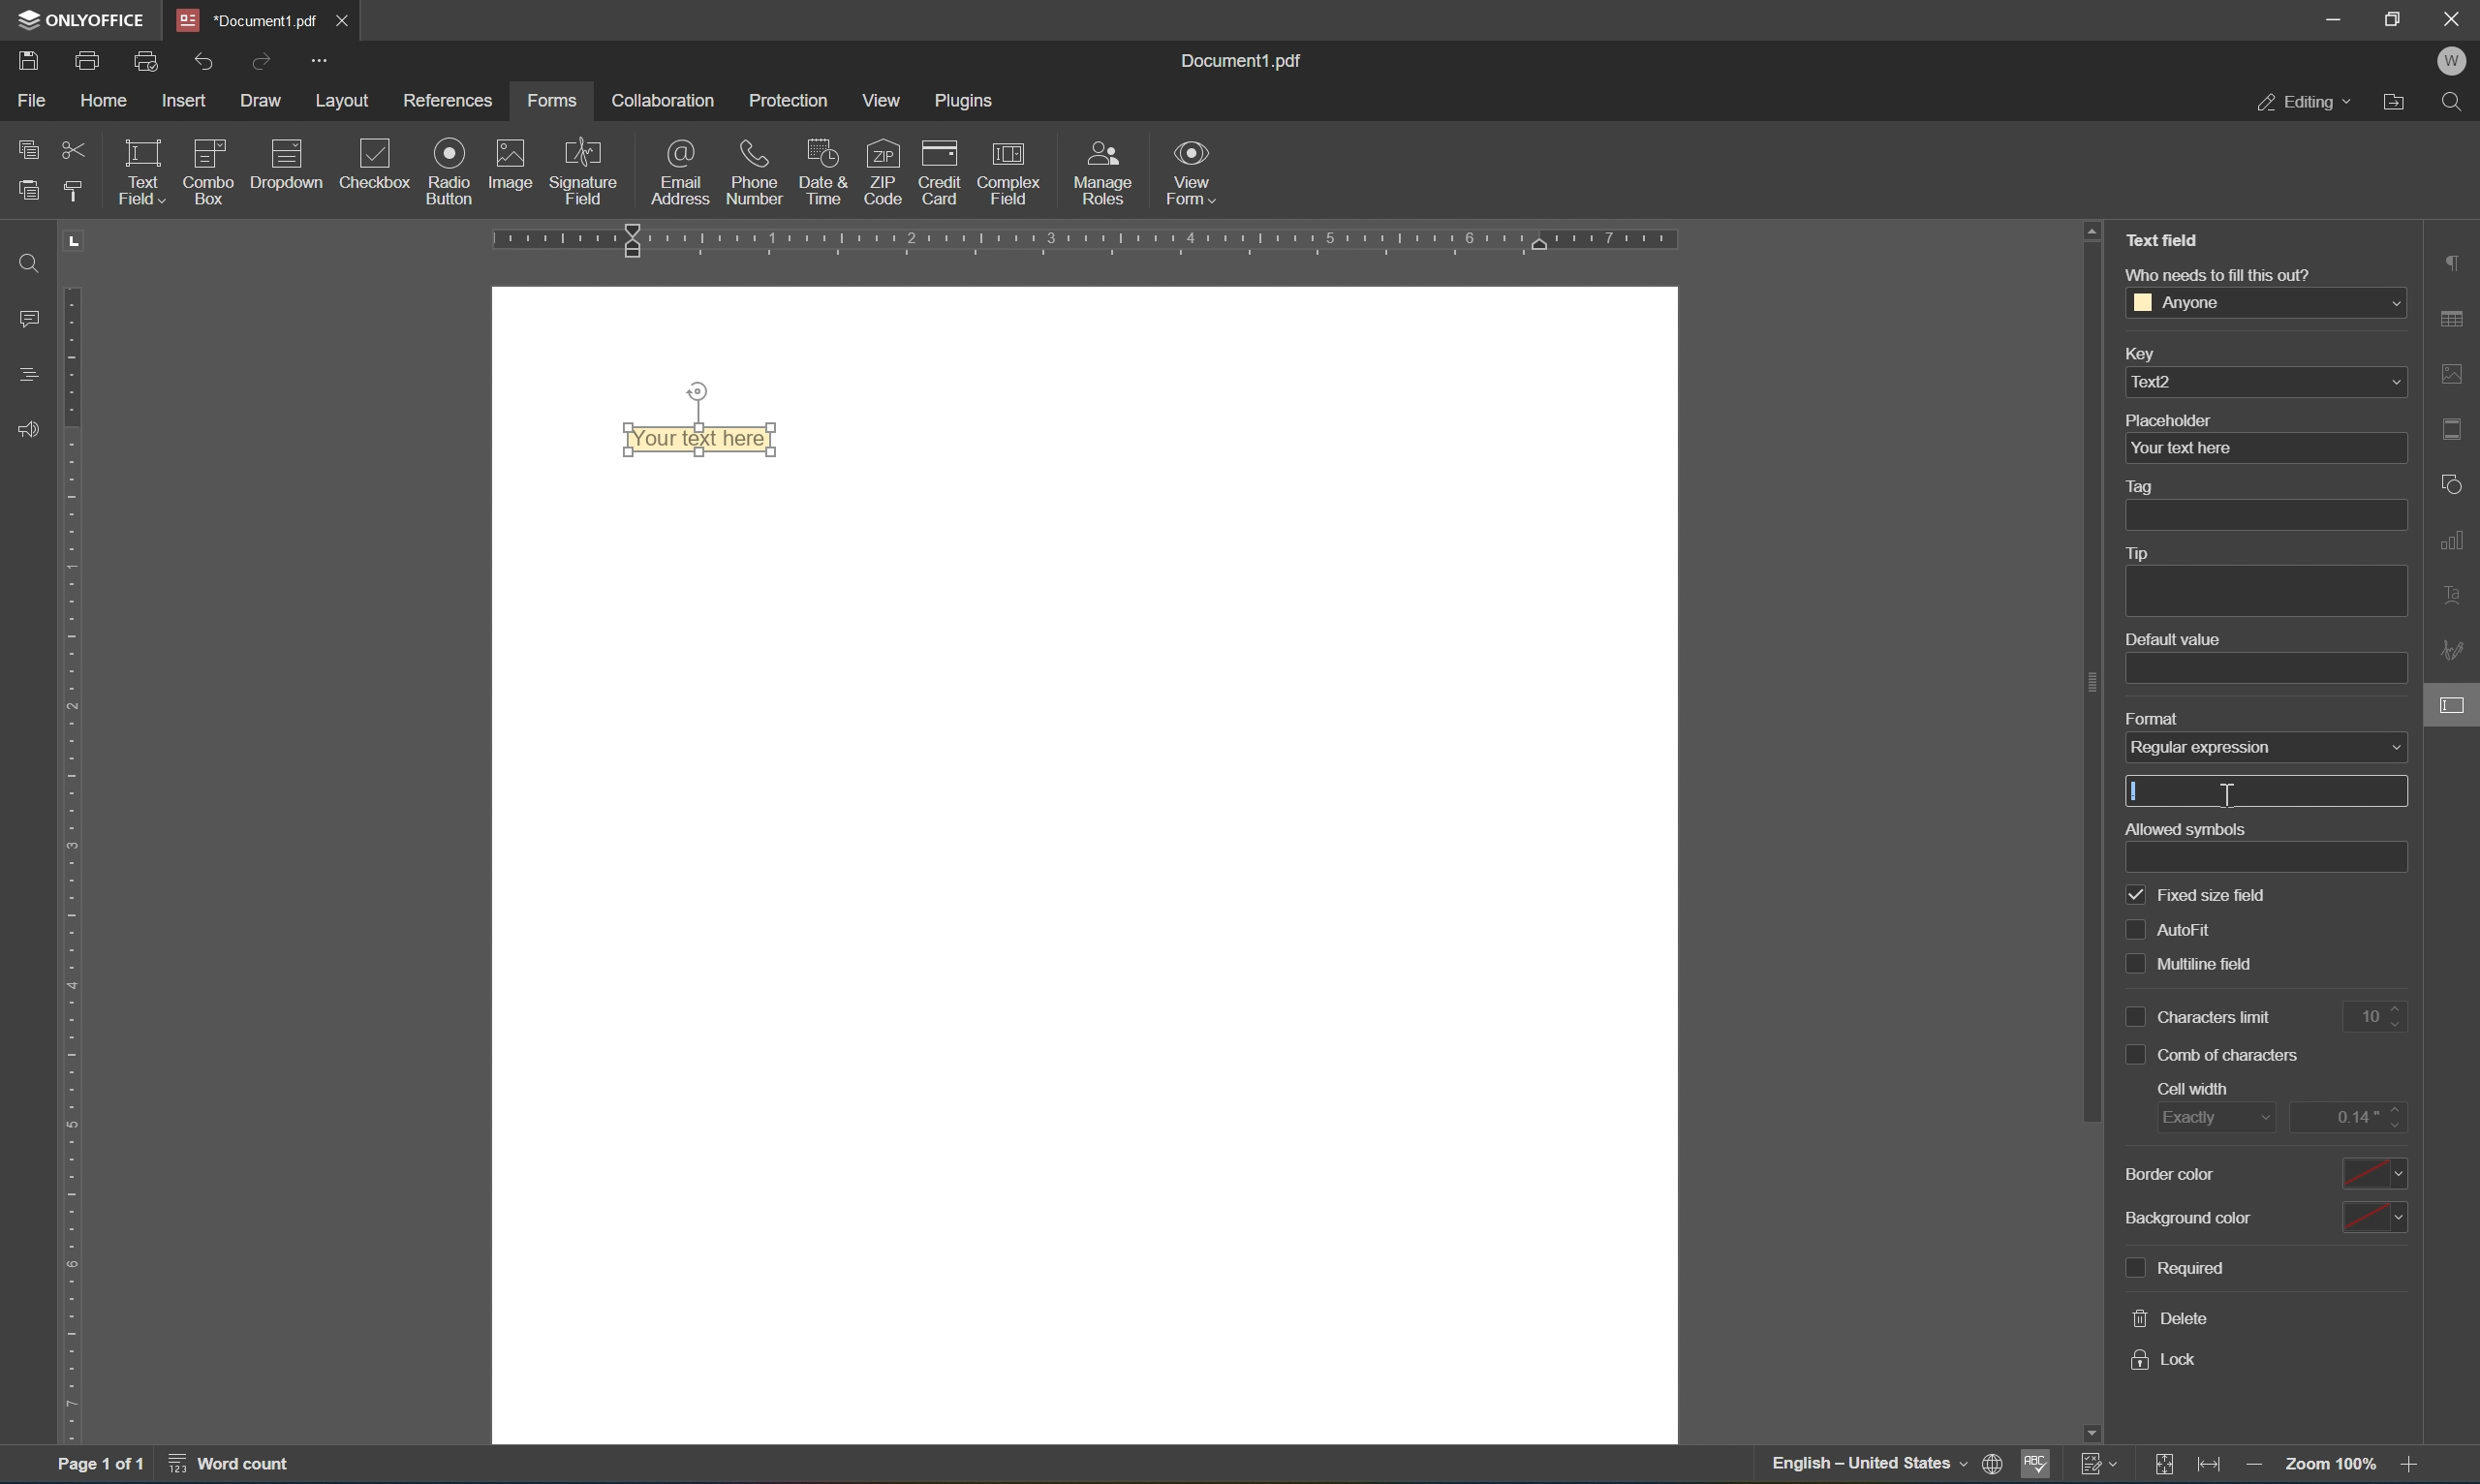 This screenshot has width=2480, height=1484. I want to click on W, so click(2455, 60).